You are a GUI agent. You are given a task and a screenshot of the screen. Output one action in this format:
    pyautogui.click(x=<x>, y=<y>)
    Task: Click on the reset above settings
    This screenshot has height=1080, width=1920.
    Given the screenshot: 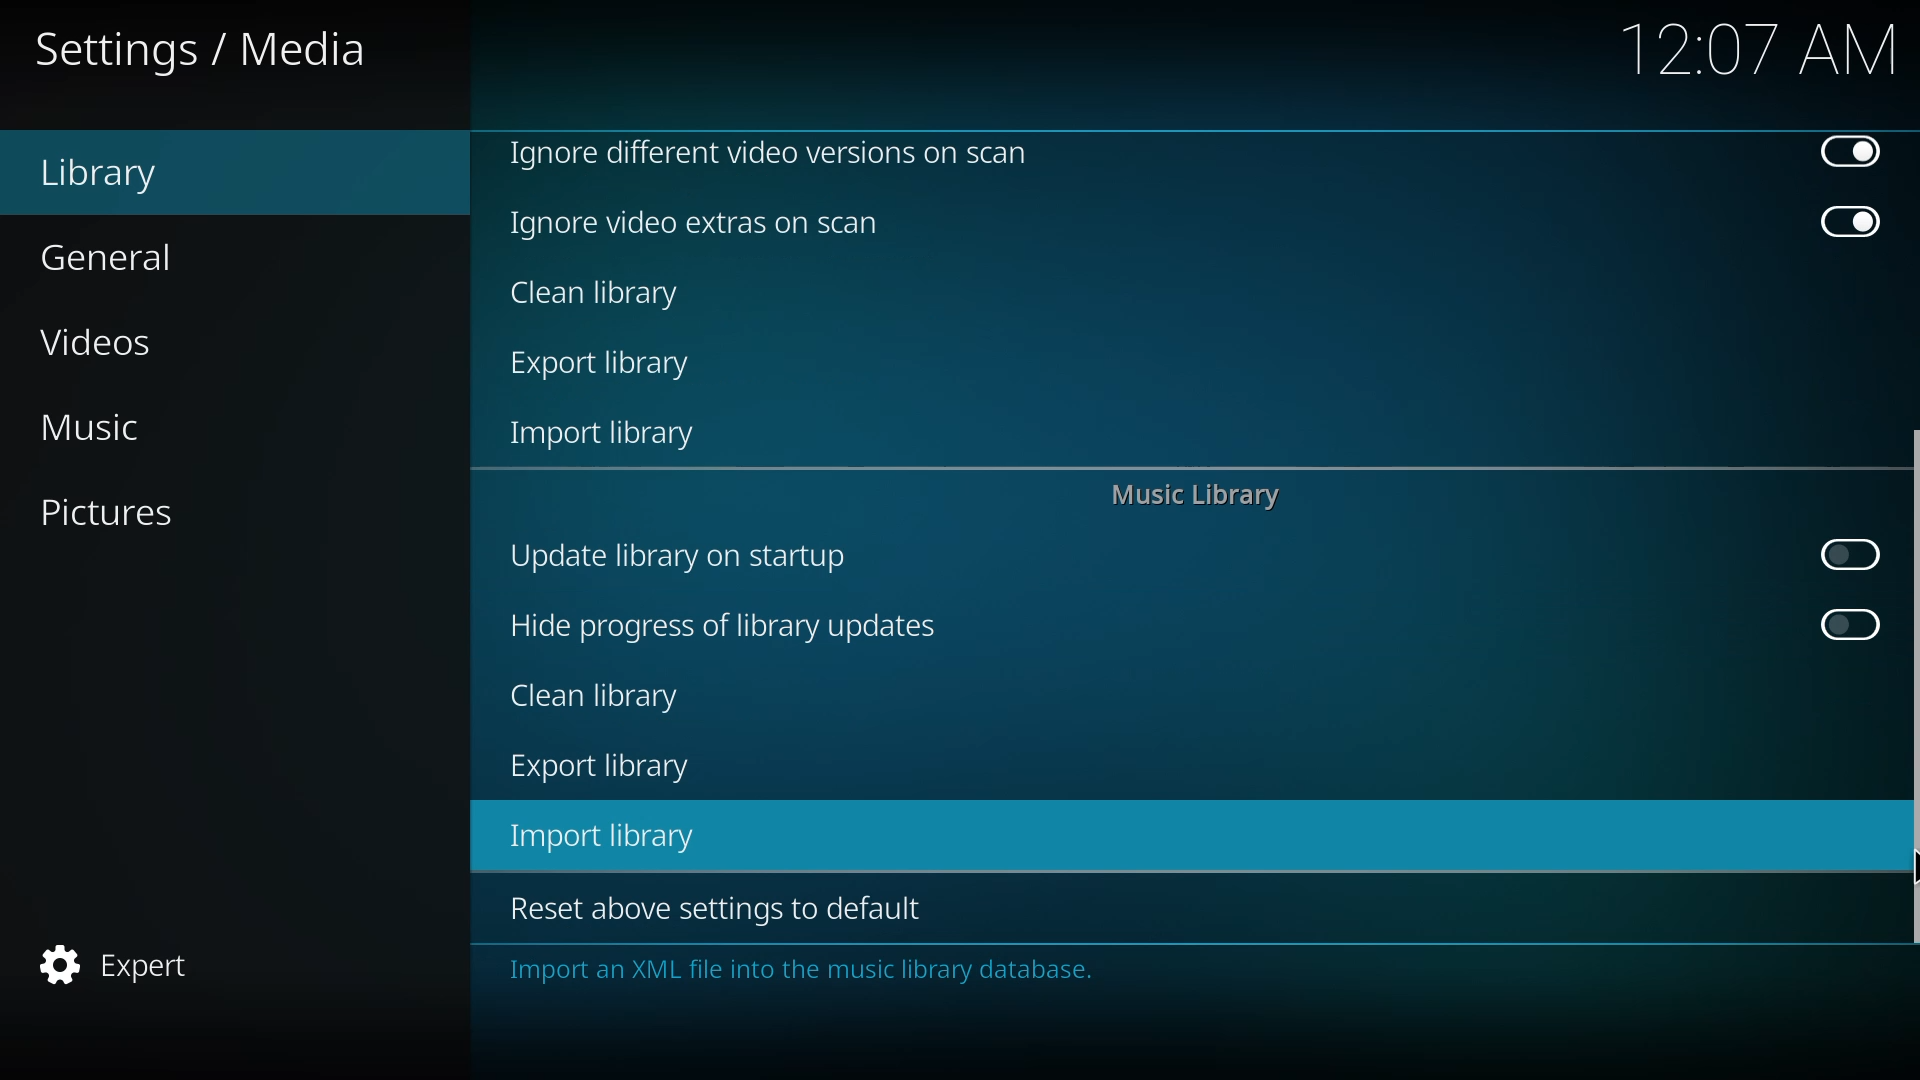 What is the action you would take?
    pyautogui.click(x=710, y=906)
    